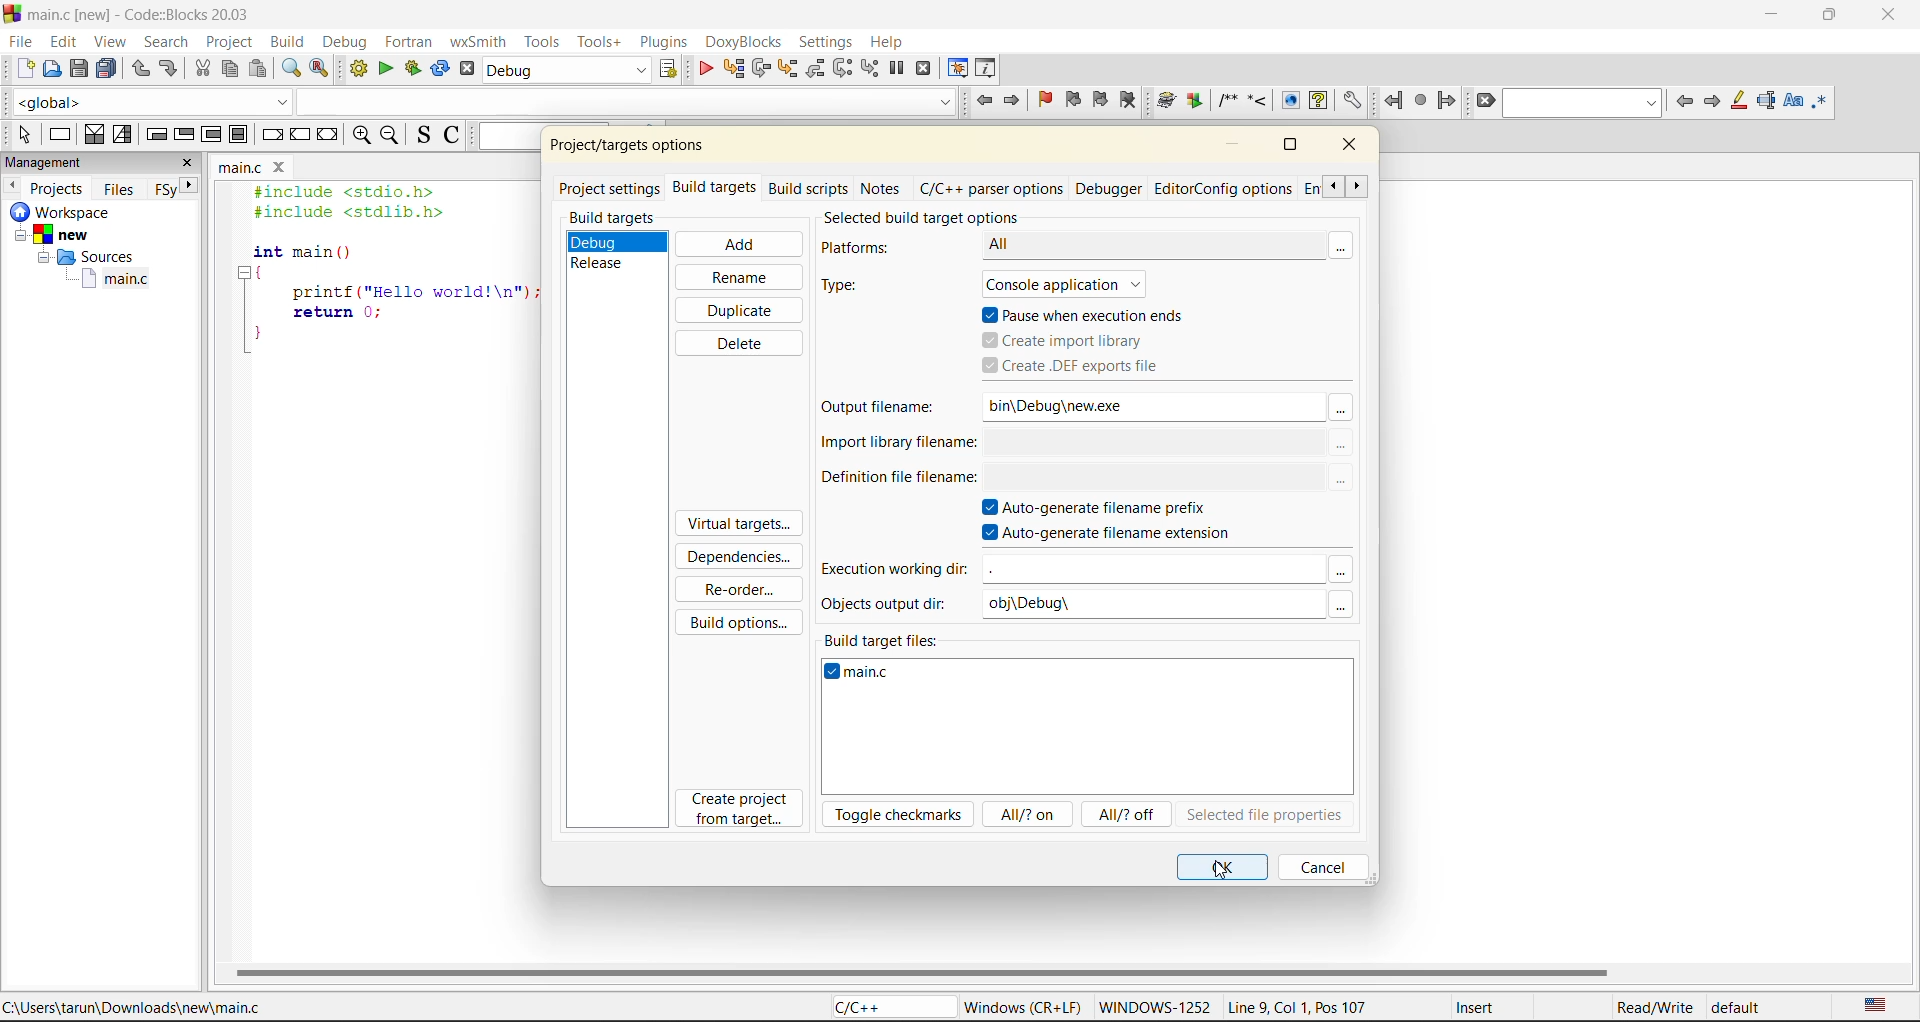 The height and width of the screenshot is (1022, 1920). What do you see at coordinates (167, 42) in the screenshot?
I see `search` at bounding box center [167, 42].